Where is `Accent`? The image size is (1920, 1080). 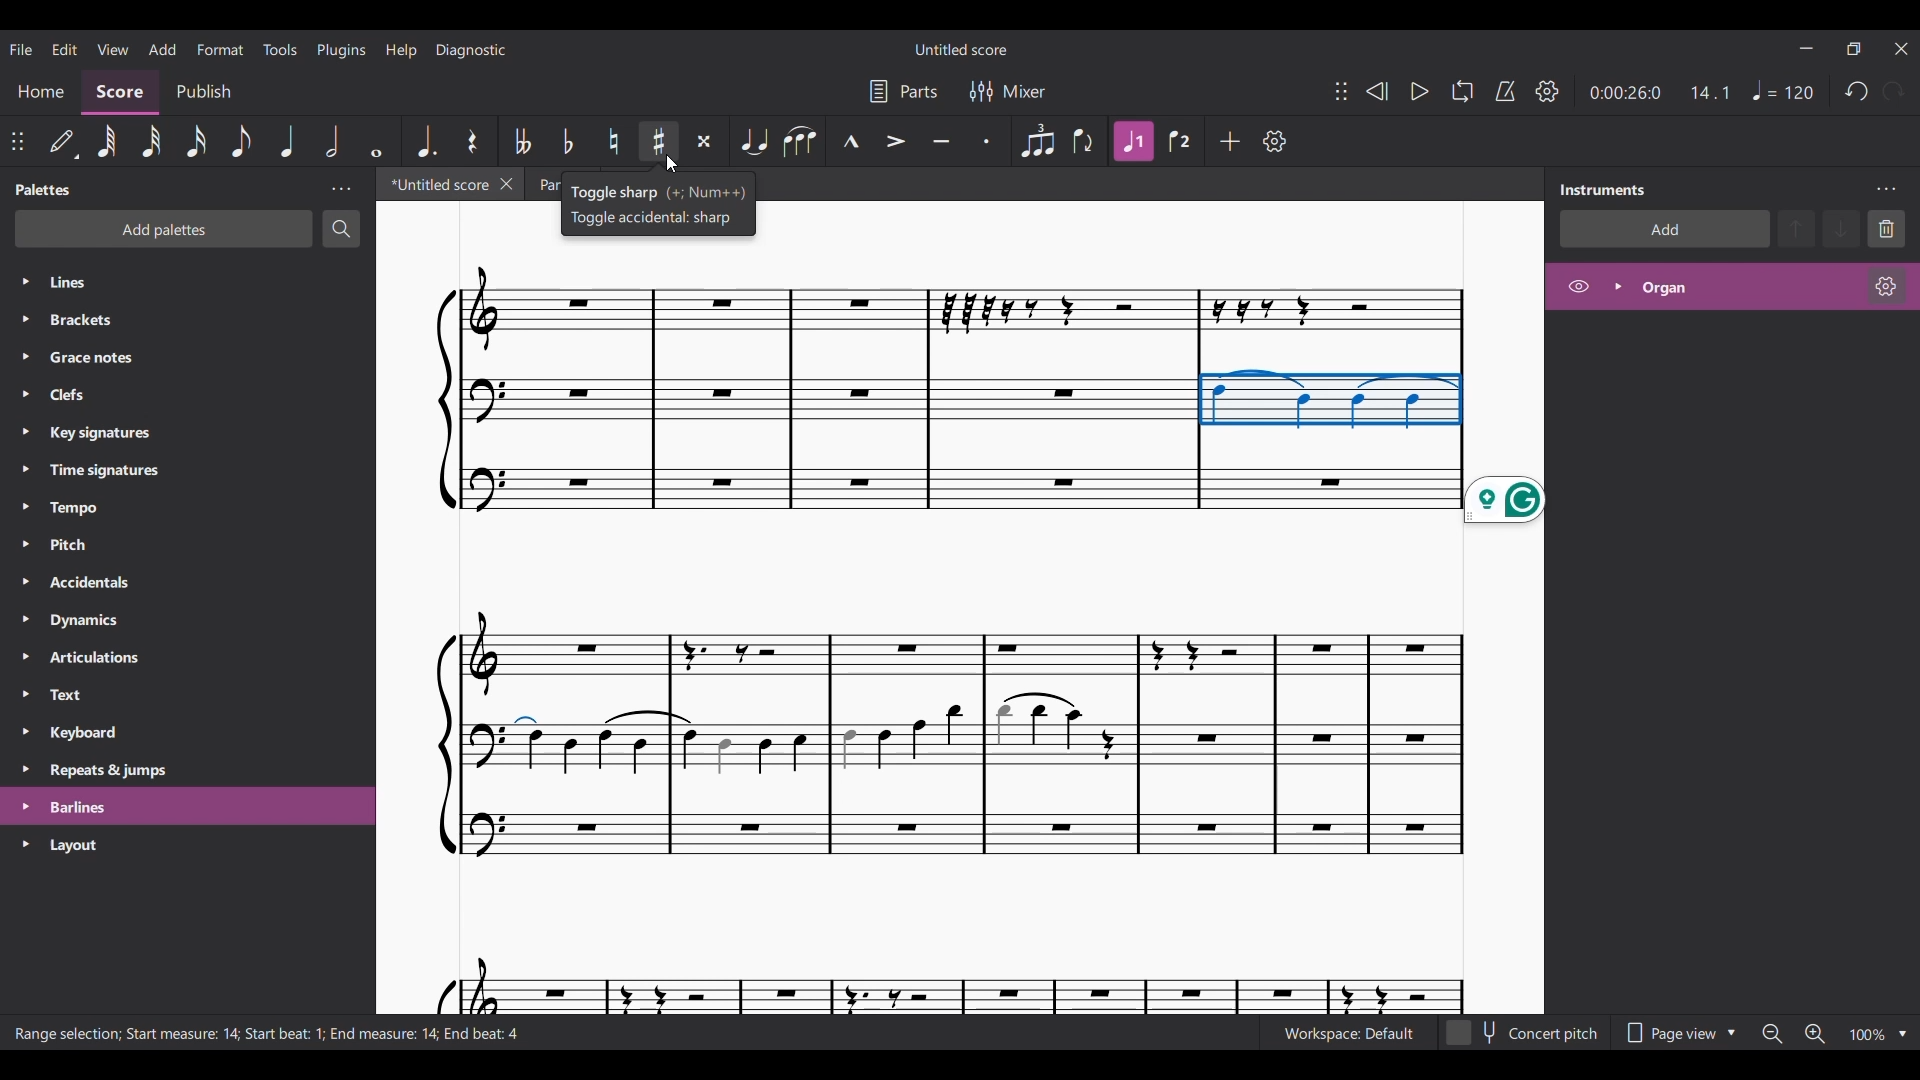 Accent is located at coordinates (894, 142).